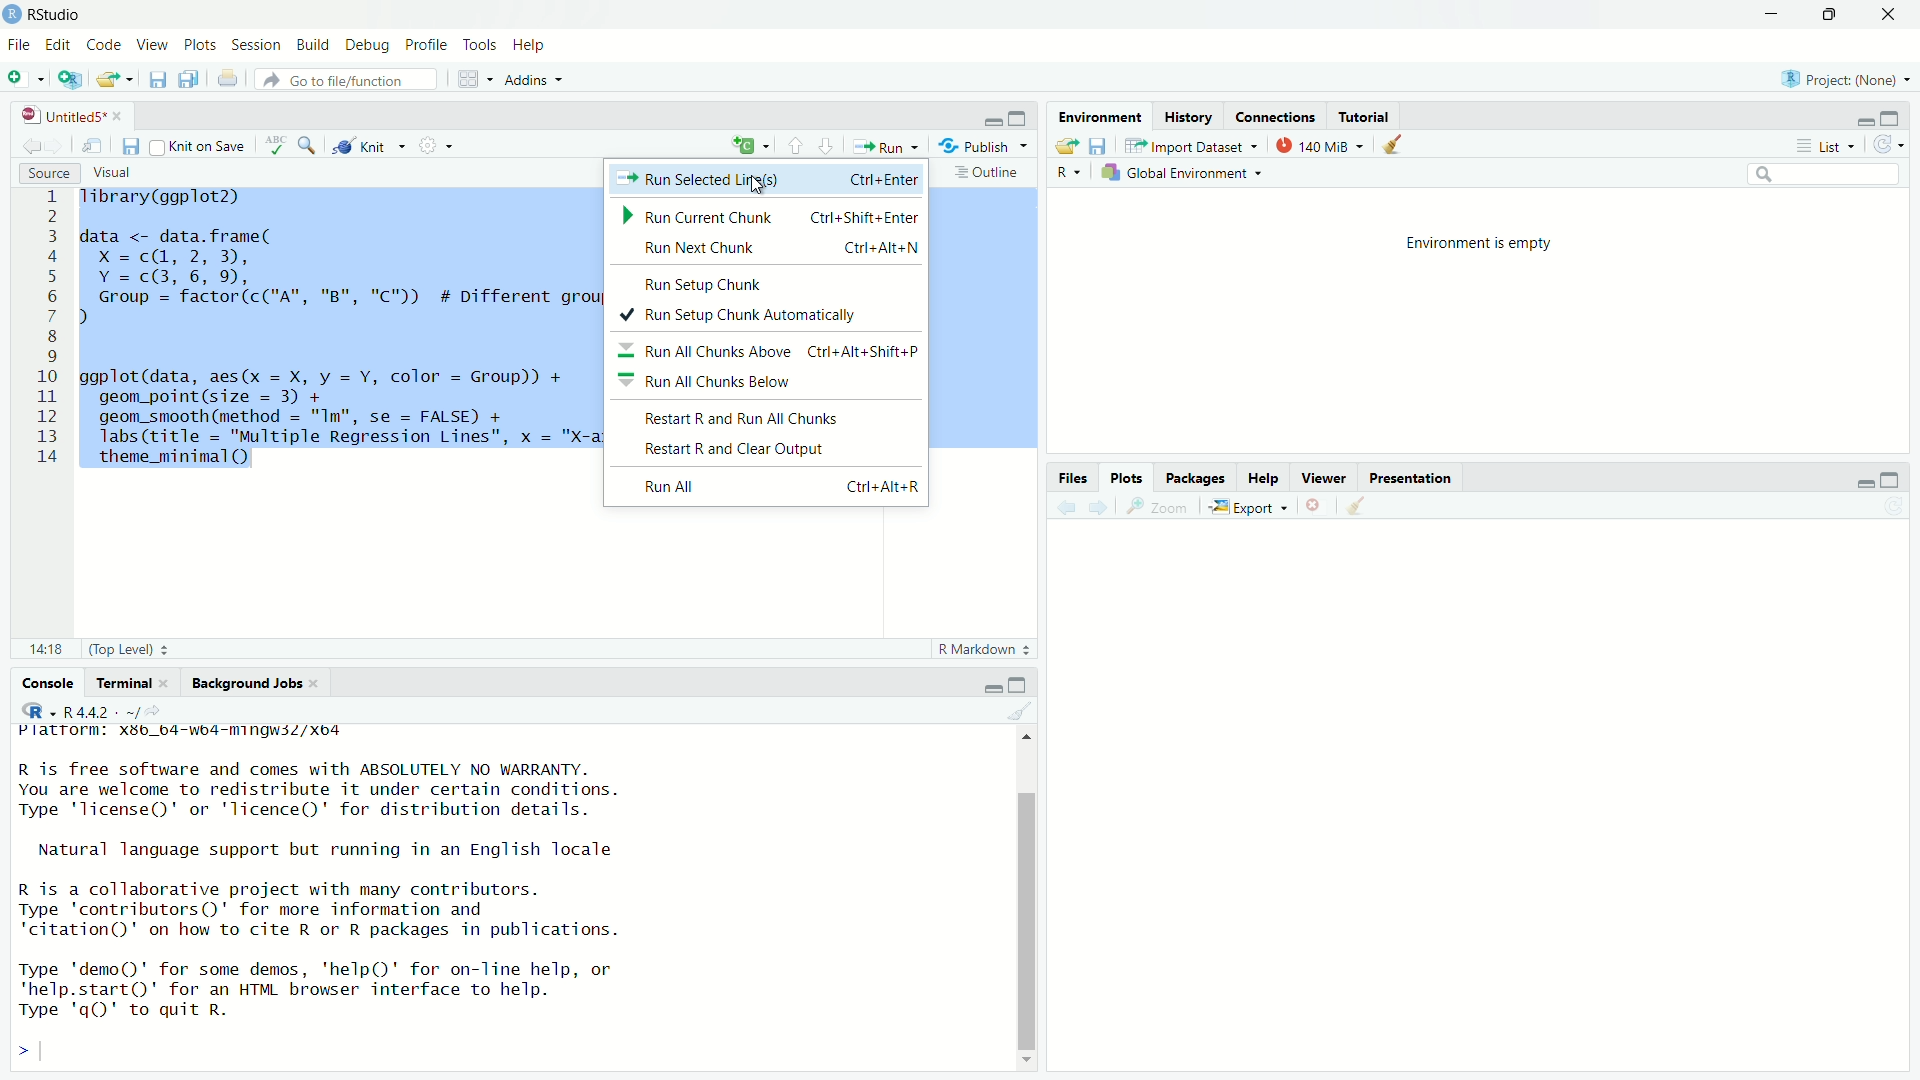  What do you see at coordinates (1157, 510) in the screenshot?
I see `zoom` at bounding box center [1157, 510].